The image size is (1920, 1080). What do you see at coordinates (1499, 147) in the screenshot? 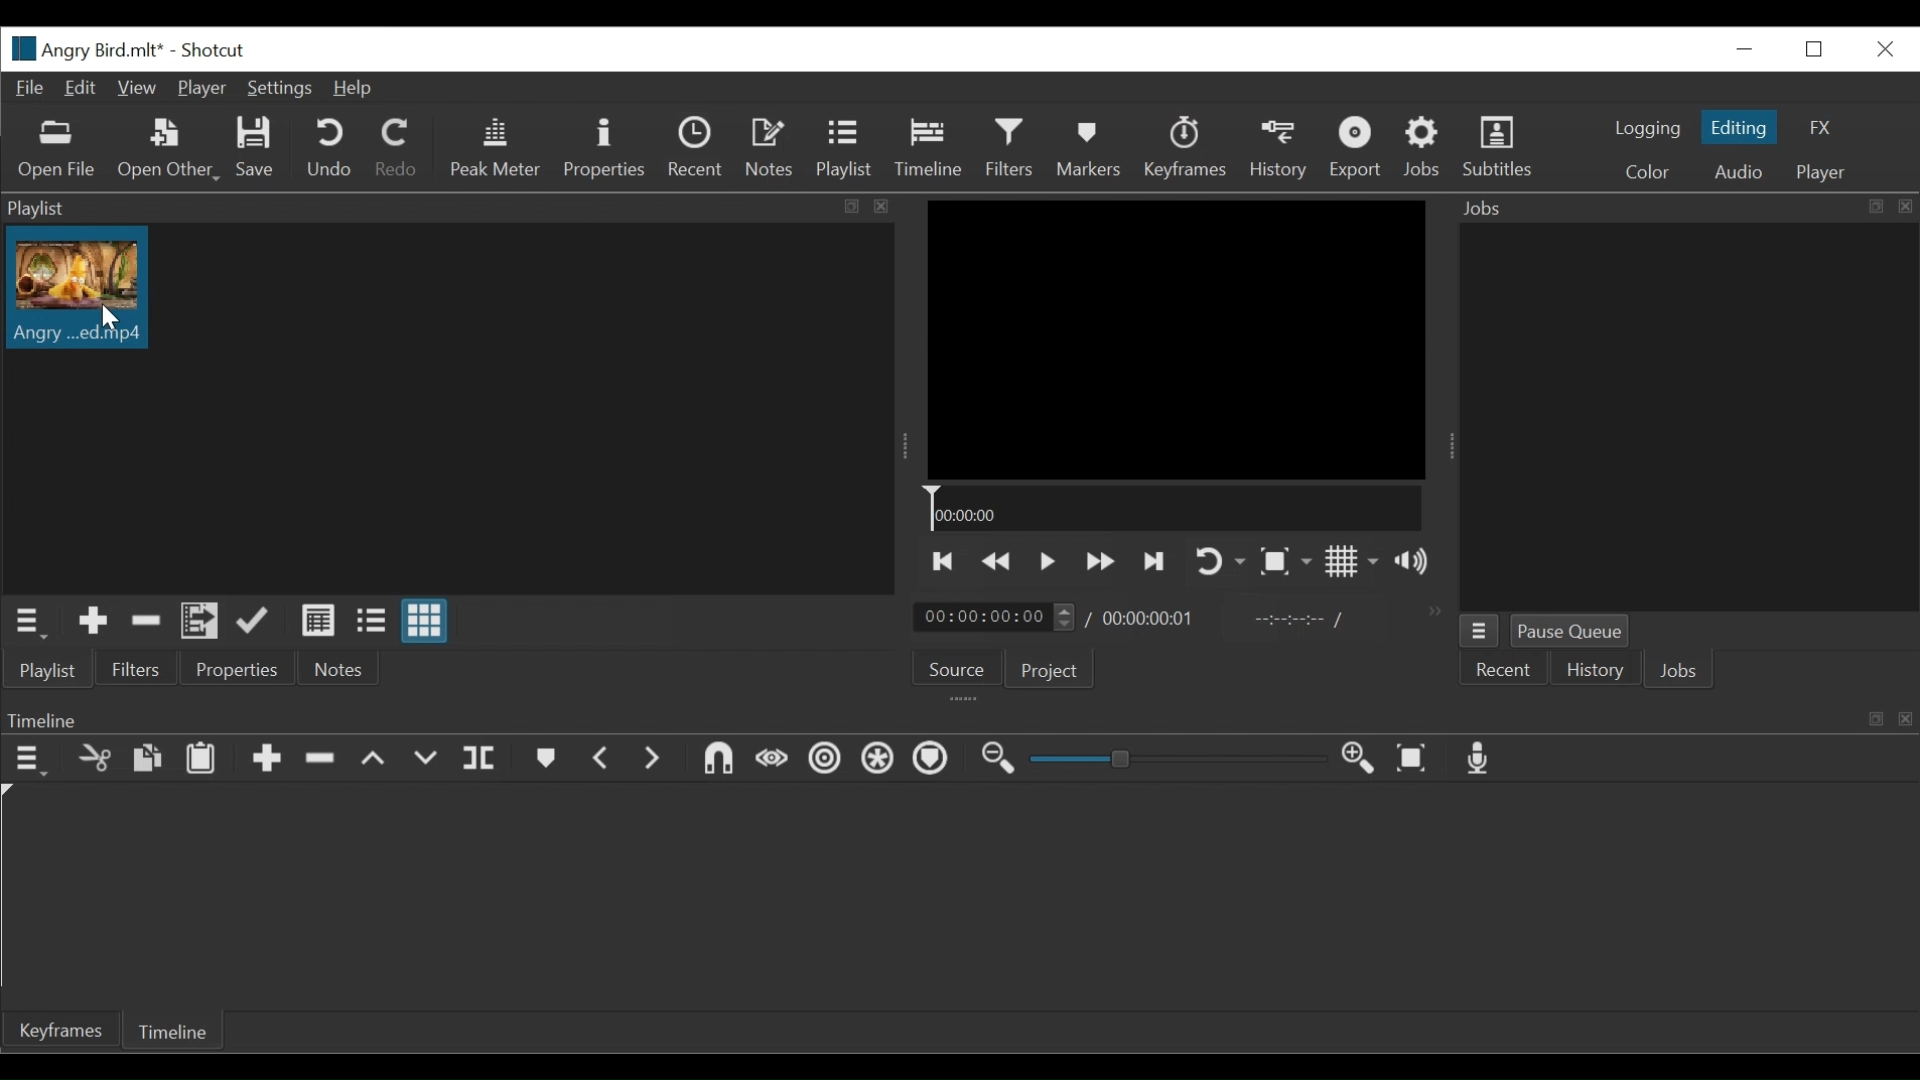
I see `Subtitles` at bounding box center [1499, 147].